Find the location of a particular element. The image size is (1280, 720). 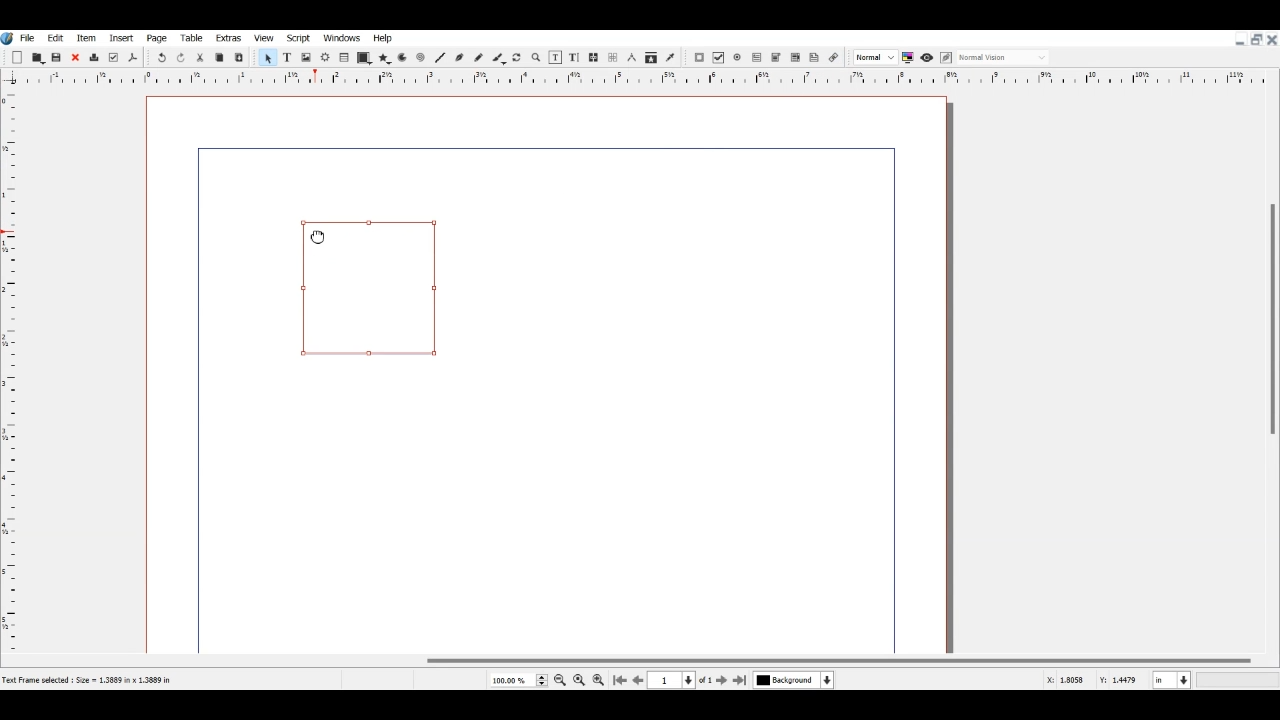

Link Annotation is located at coordinates (369, 285).